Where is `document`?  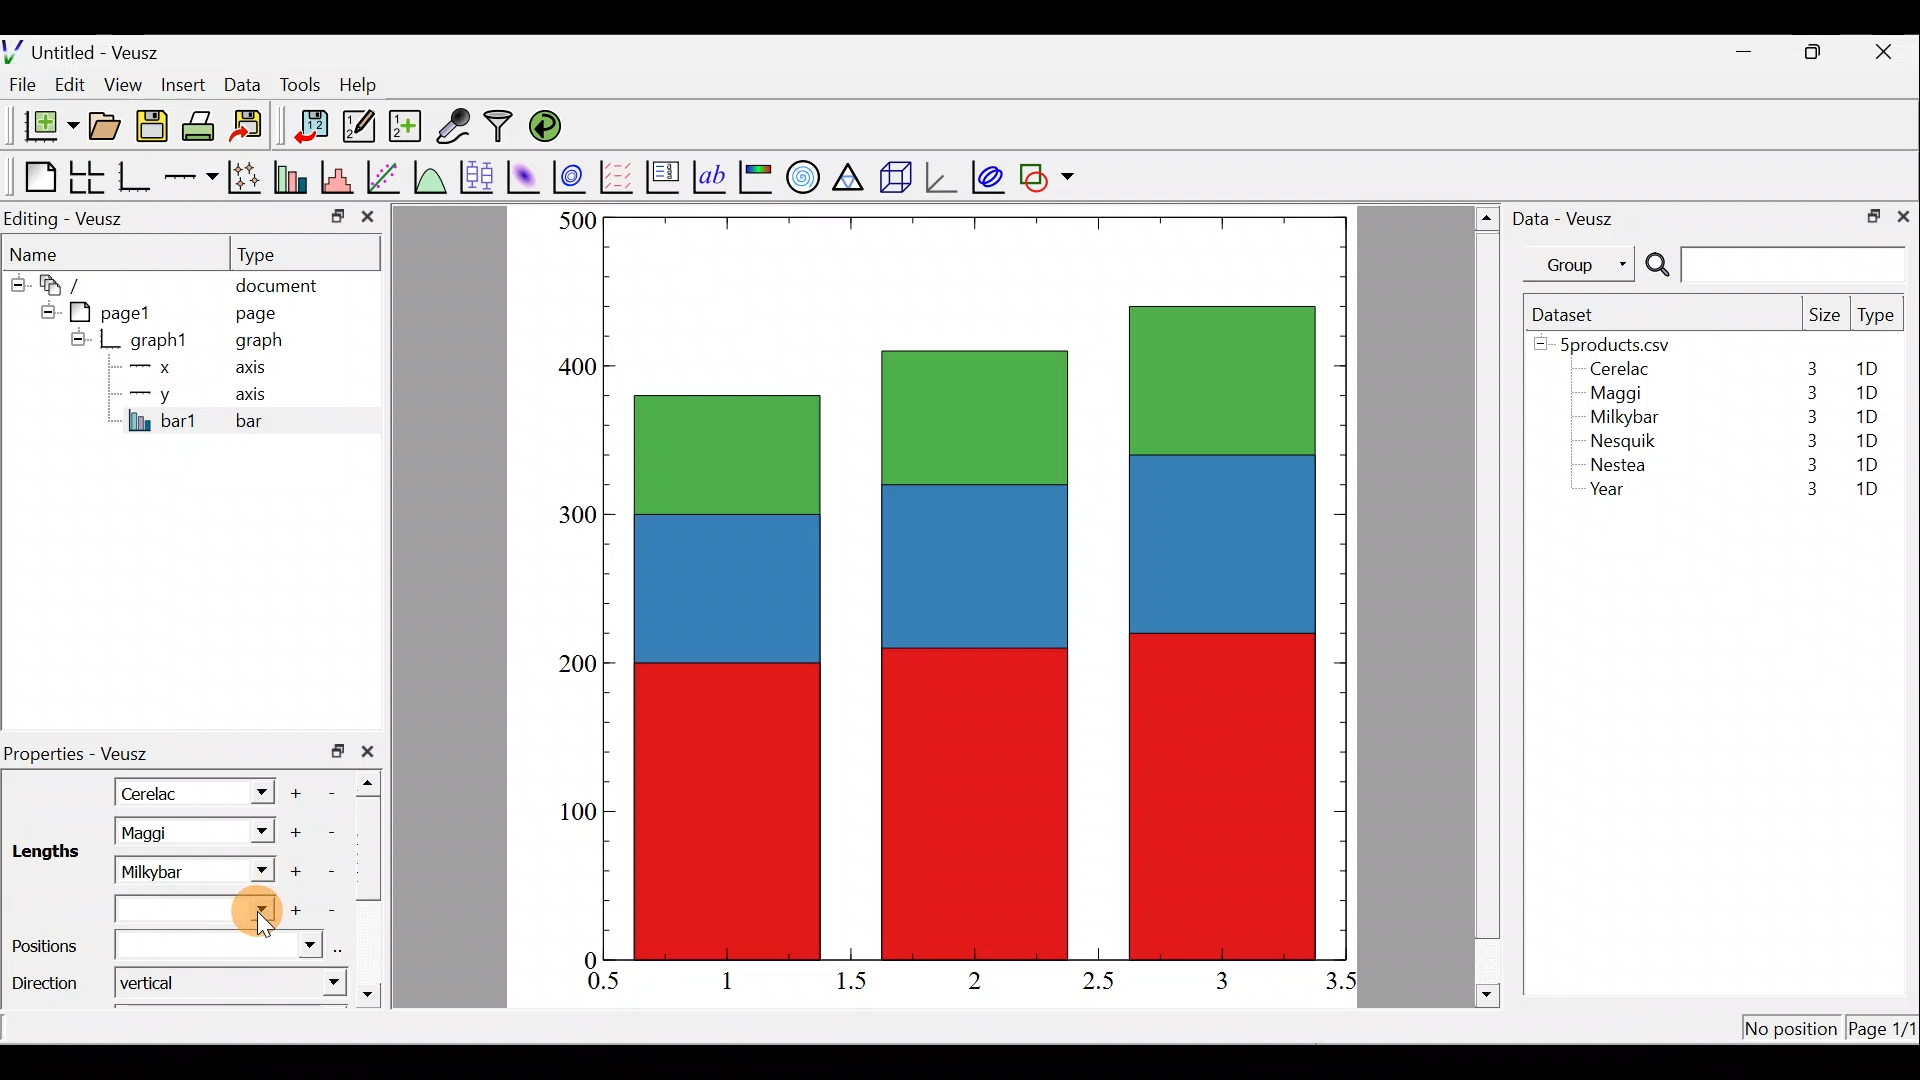 document is located at coordinates (276, 282).